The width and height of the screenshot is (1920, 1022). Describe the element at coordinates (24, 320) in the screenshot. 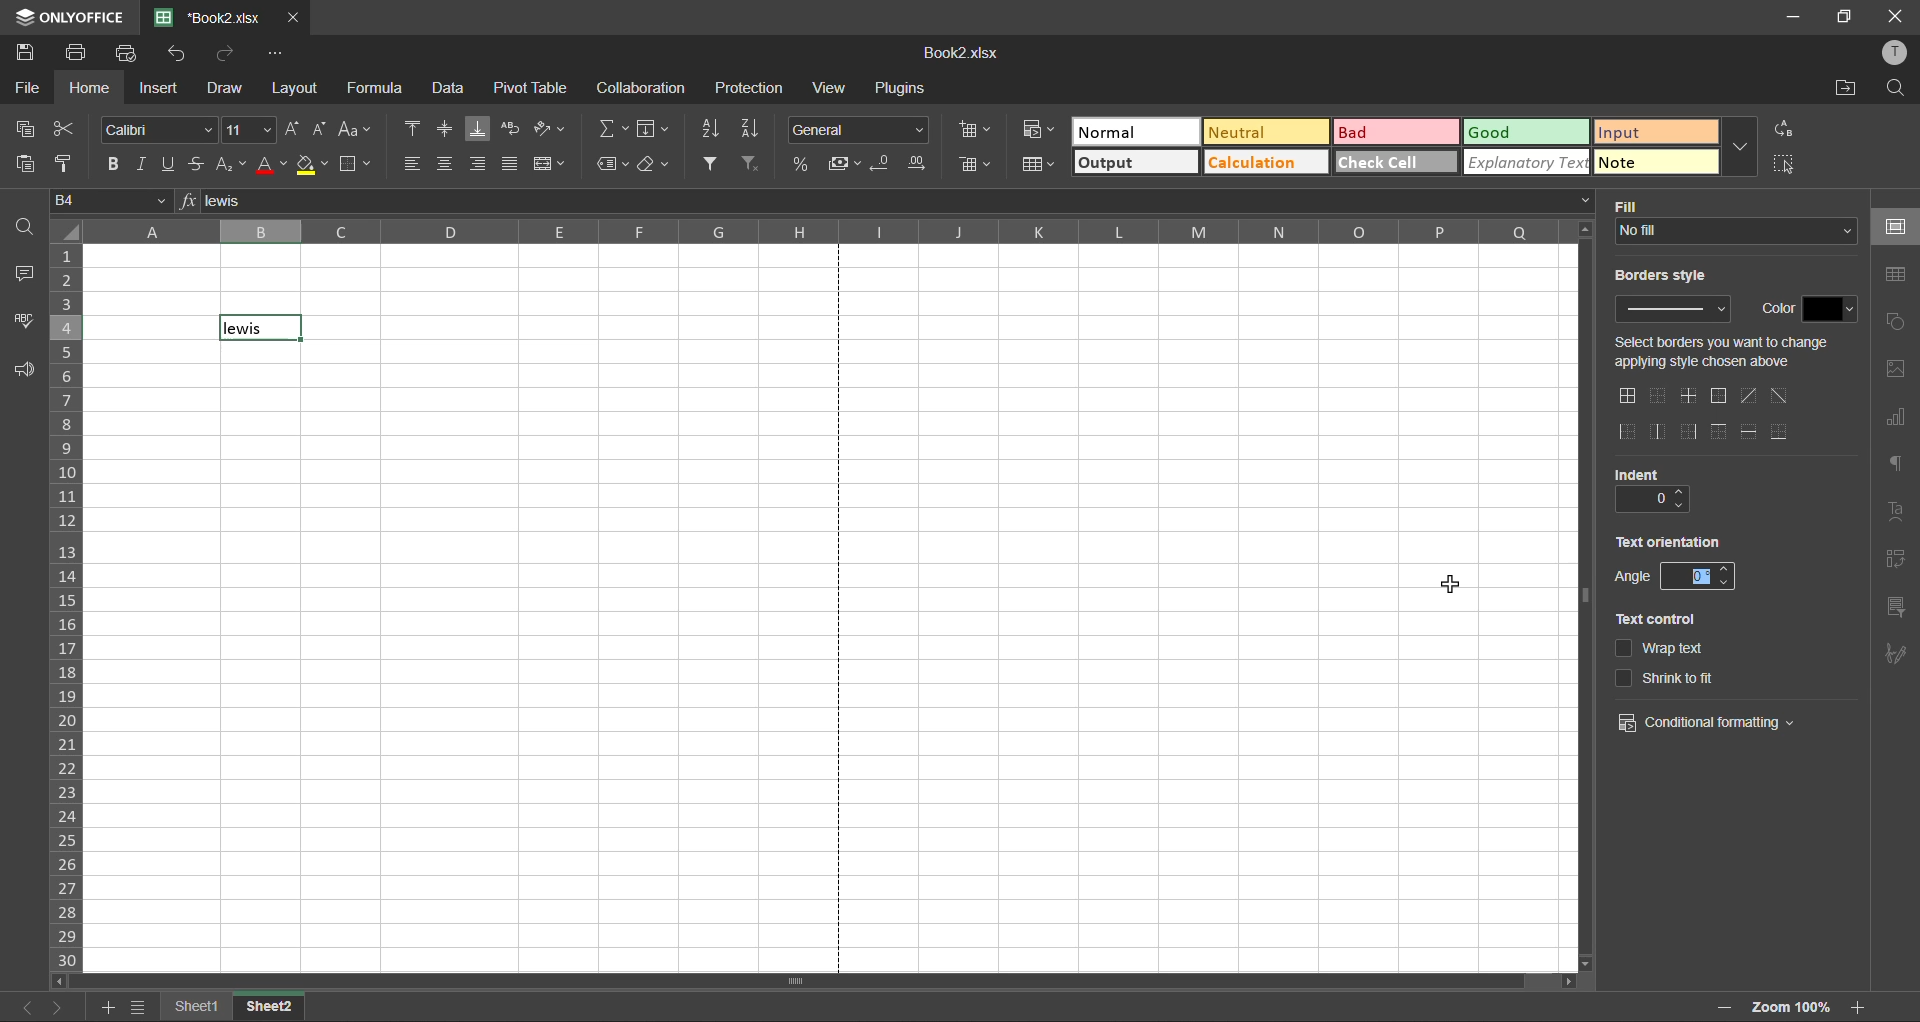

I see `spellcheck` at that location.